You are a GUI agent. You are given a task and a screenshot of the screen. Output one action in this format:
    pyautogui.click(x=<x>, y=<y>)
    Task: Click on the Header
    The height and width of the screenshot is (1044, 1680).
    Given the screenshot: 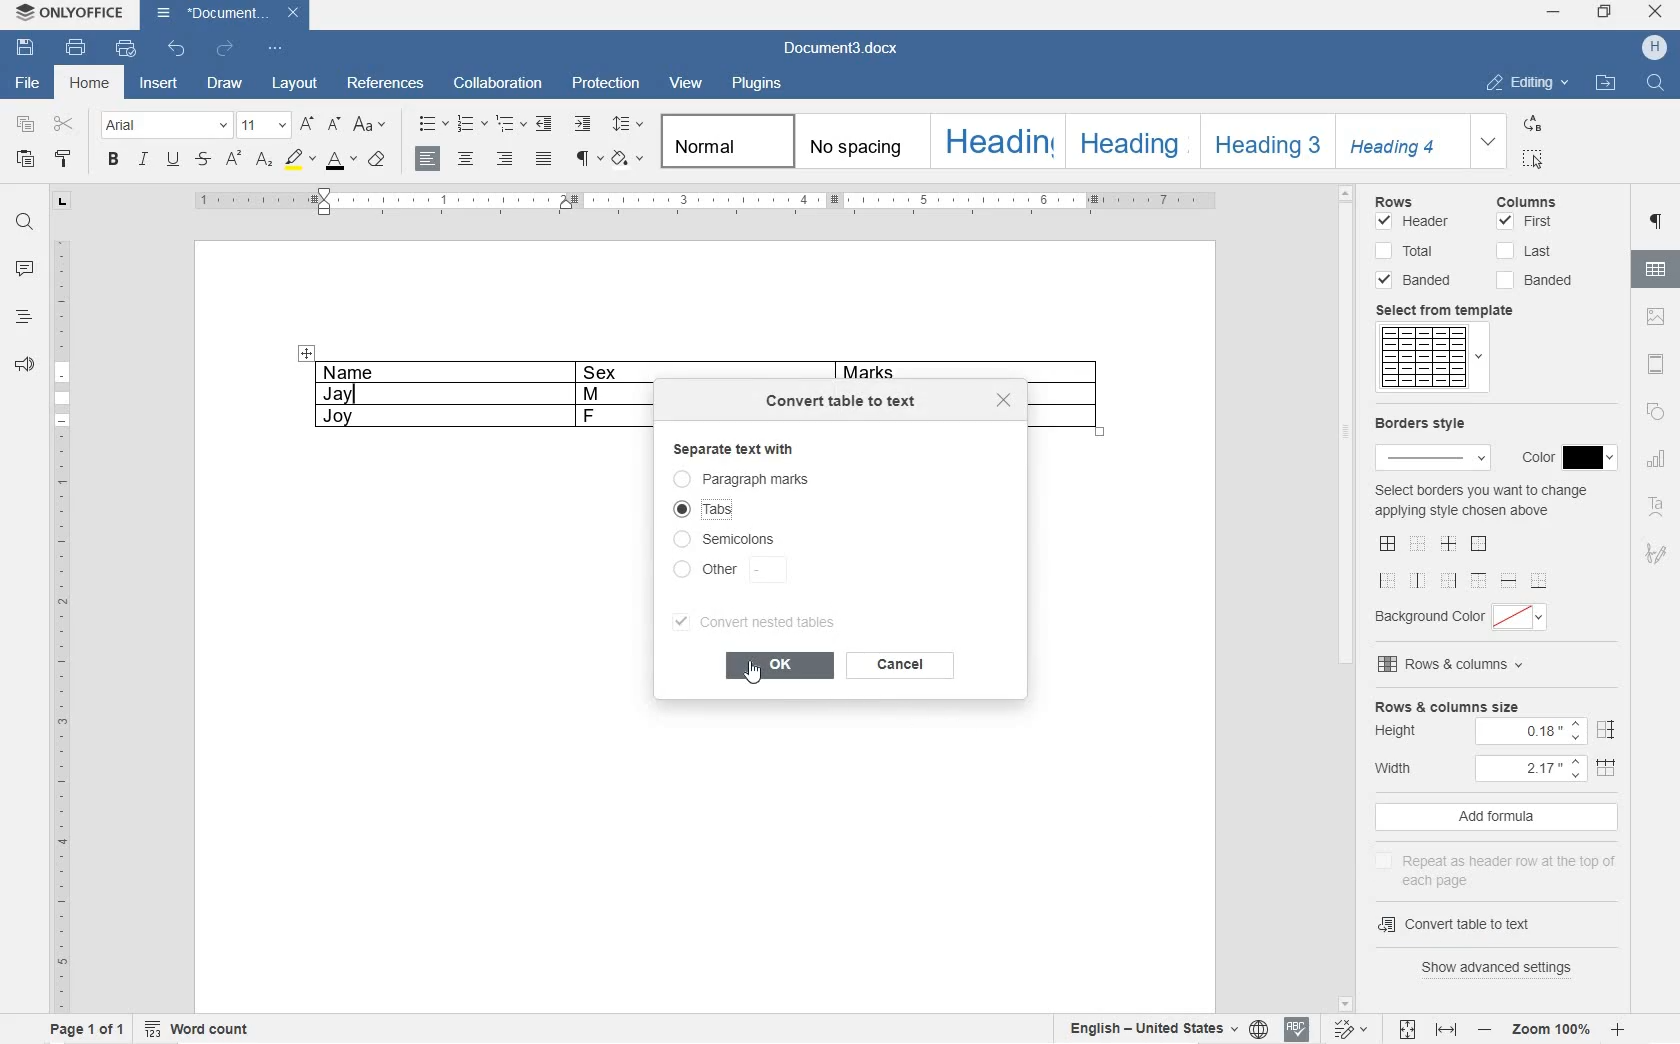 What is the action you would take?
    pyautogui.click(x=1413, y=222)
    